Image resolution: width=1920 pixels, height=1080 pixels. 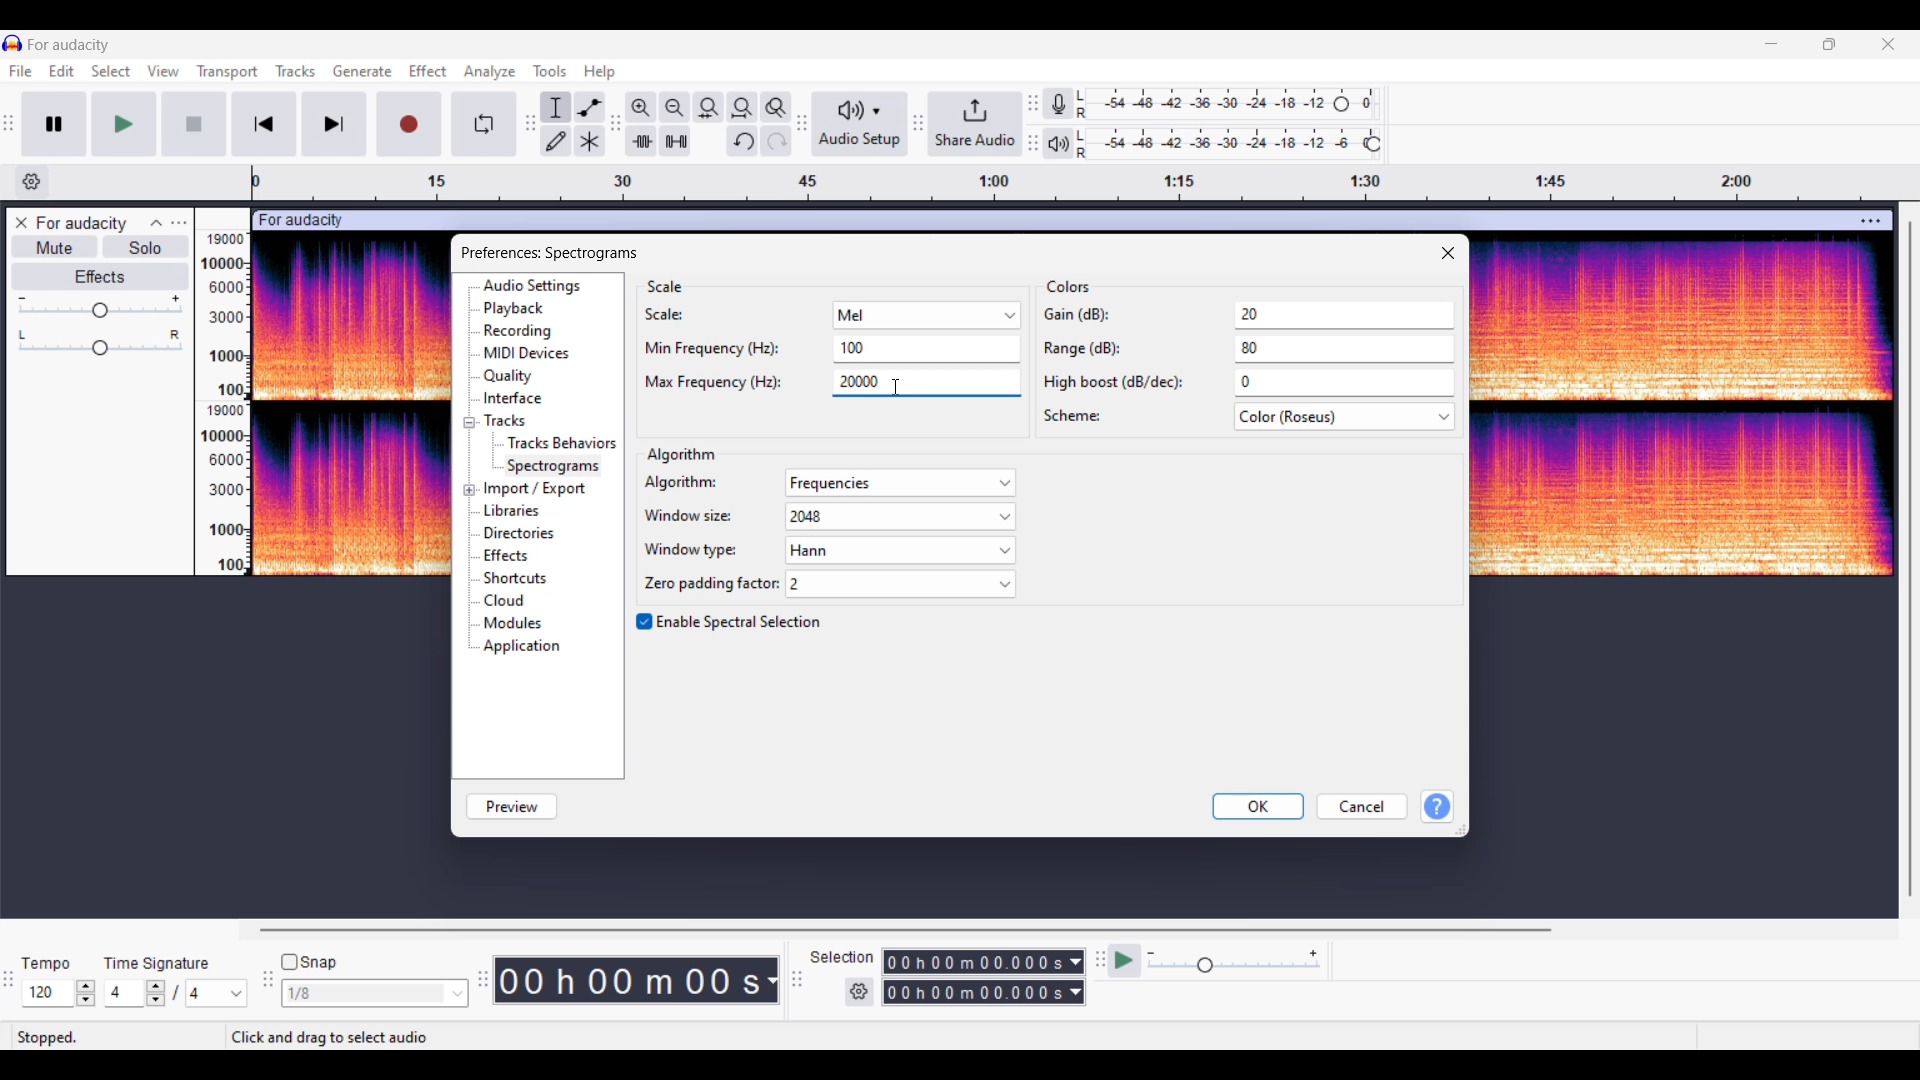 What do you see at coordinates (195, 124) in the screenshot?
I see `Start` at bounding box center [195, 124].